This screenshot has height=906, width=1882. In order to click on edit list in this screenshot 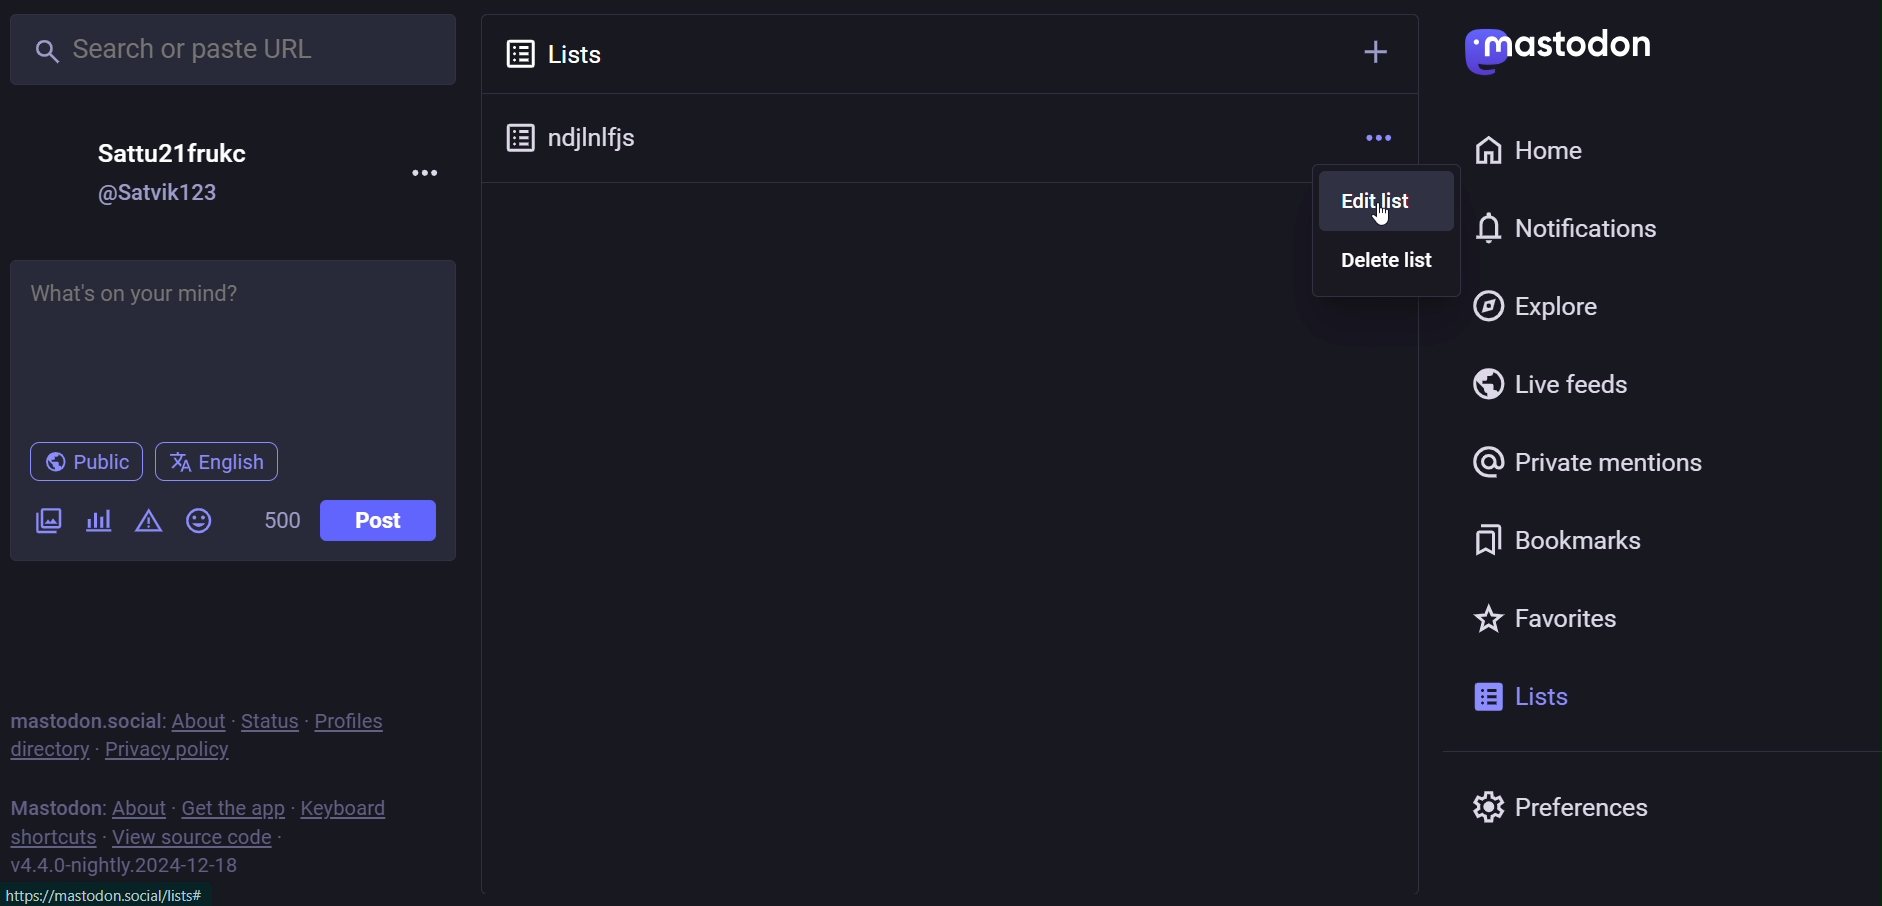, I will do `click(1390, 201)`.